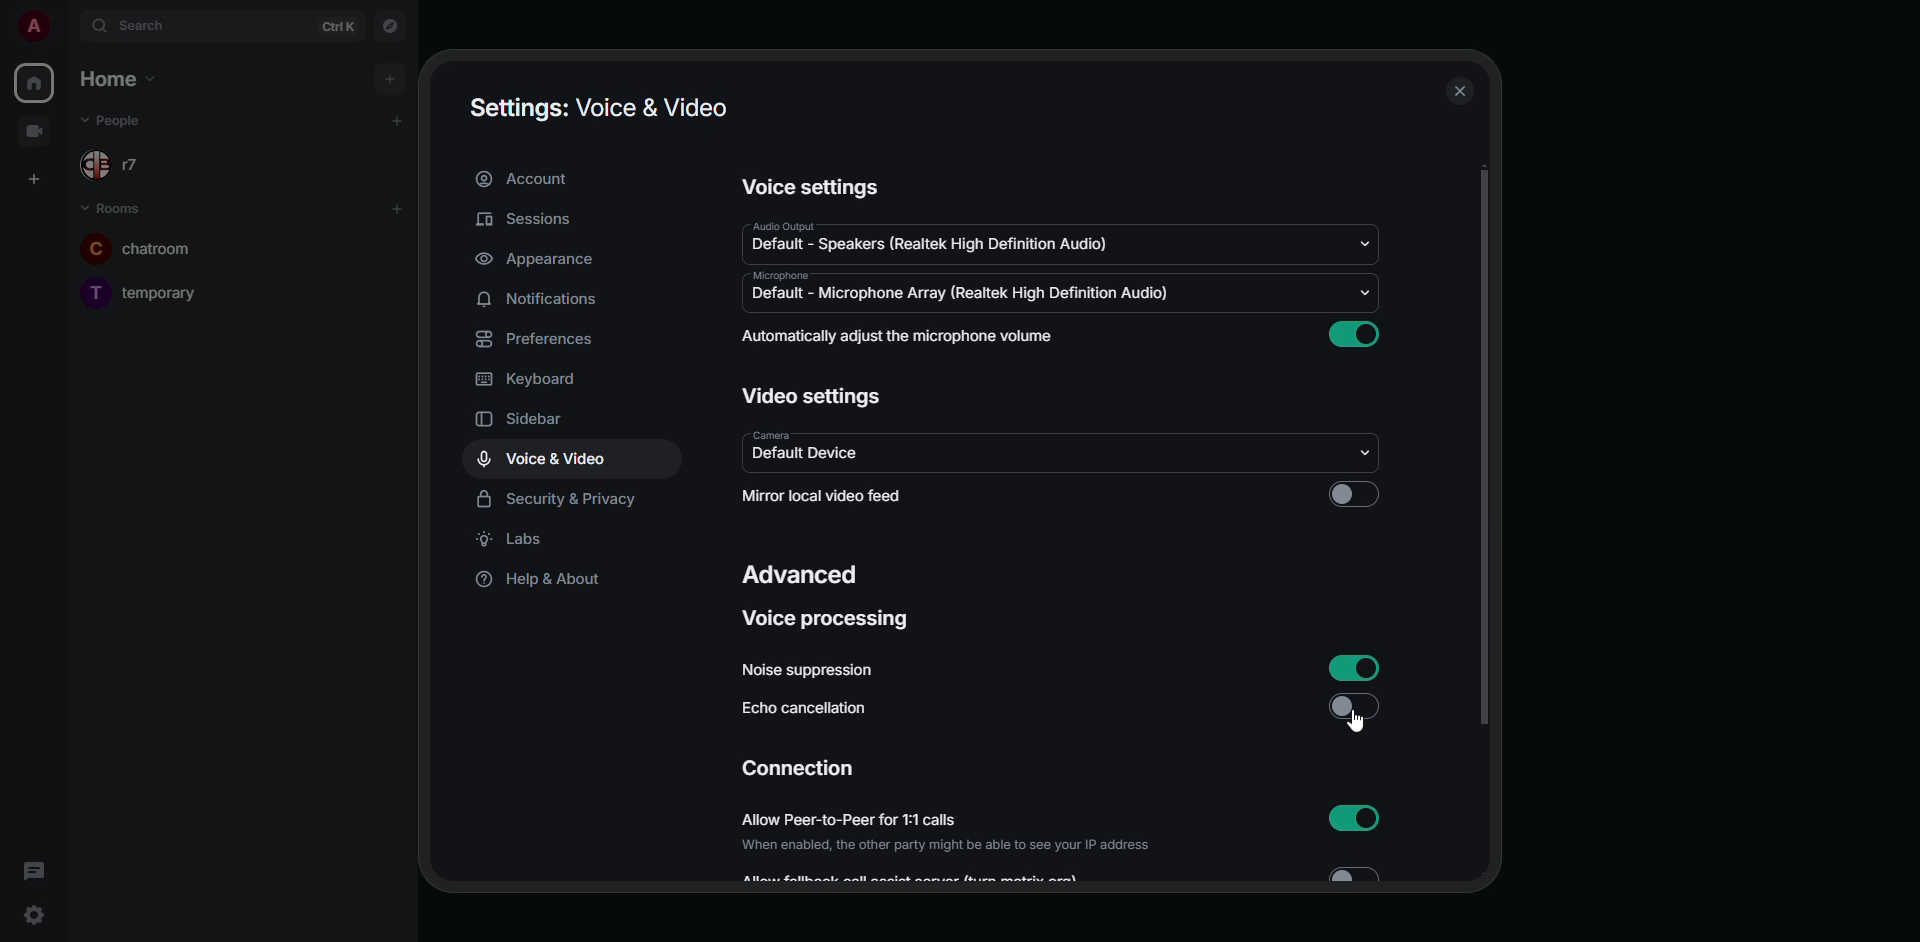 The width and height of the screenshot is (1920, 942). I want to click on enabled, so click(1357, 669).